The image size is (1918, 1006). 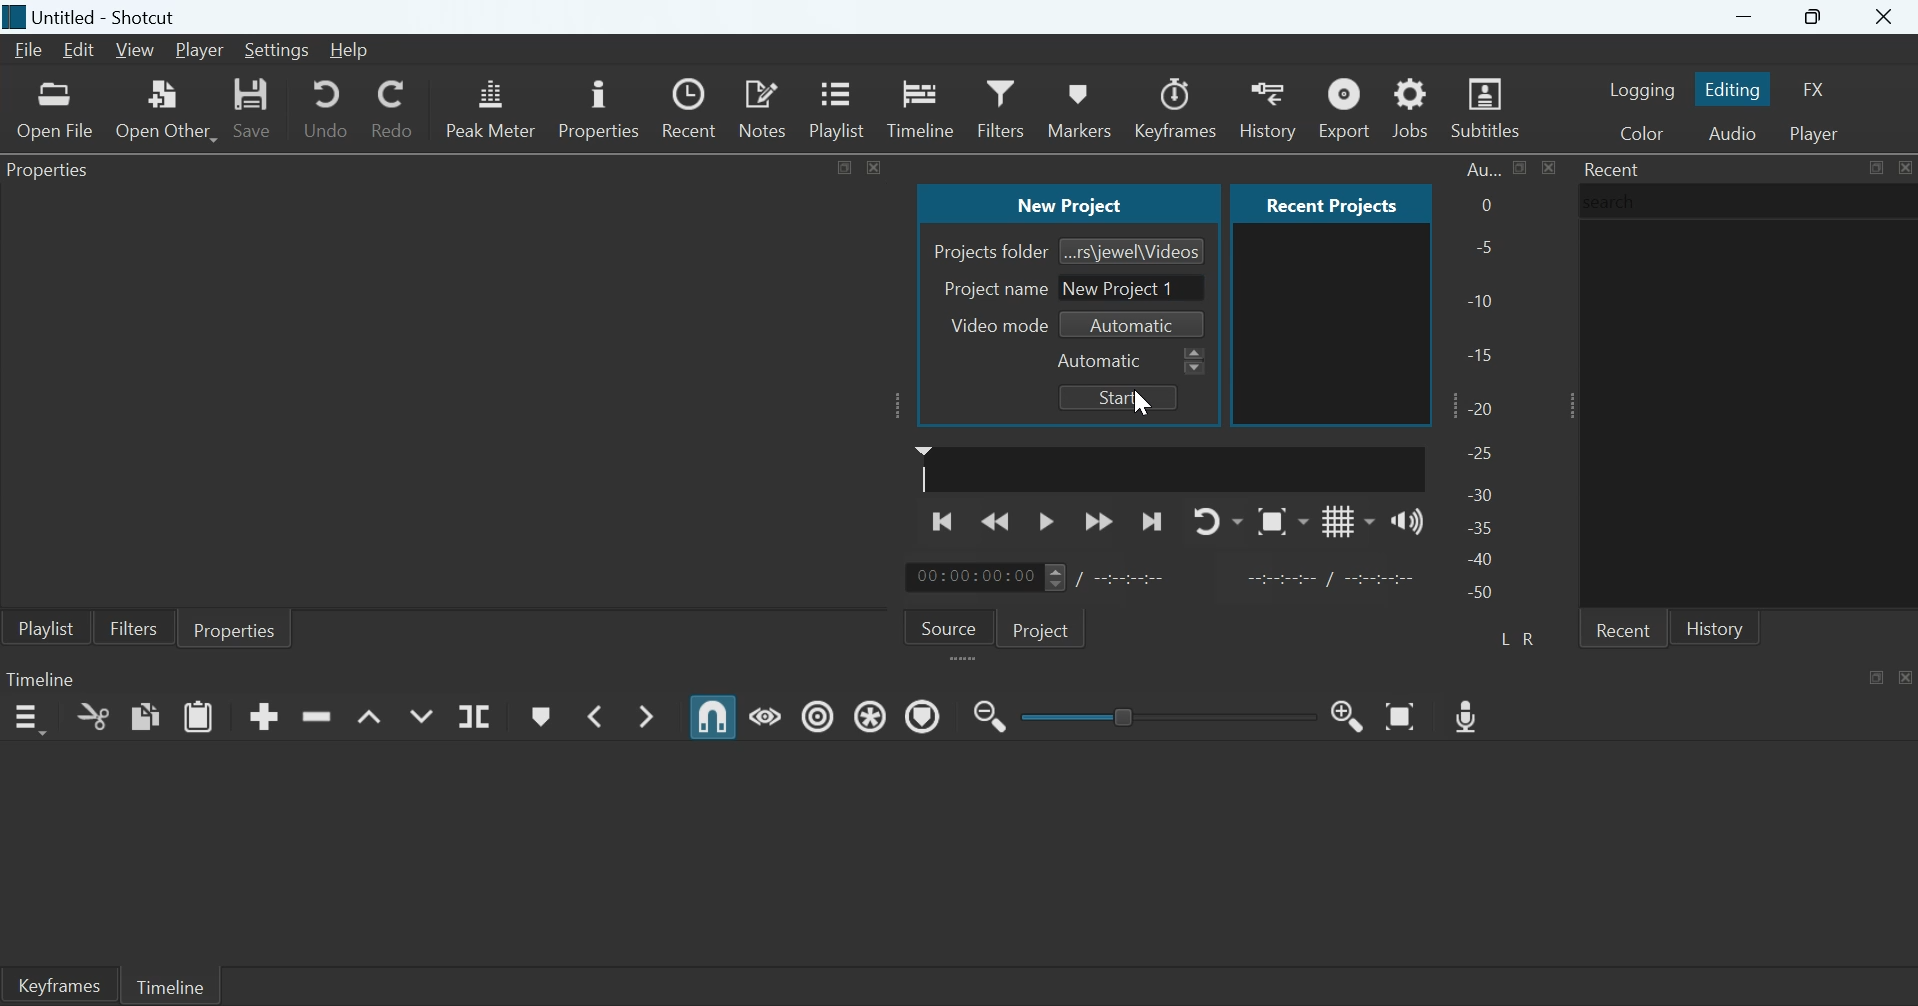 What do you see at coordinates (1177, 108) in the screenshot?
I see `Keyframes` at bounding box center [1177, 108].